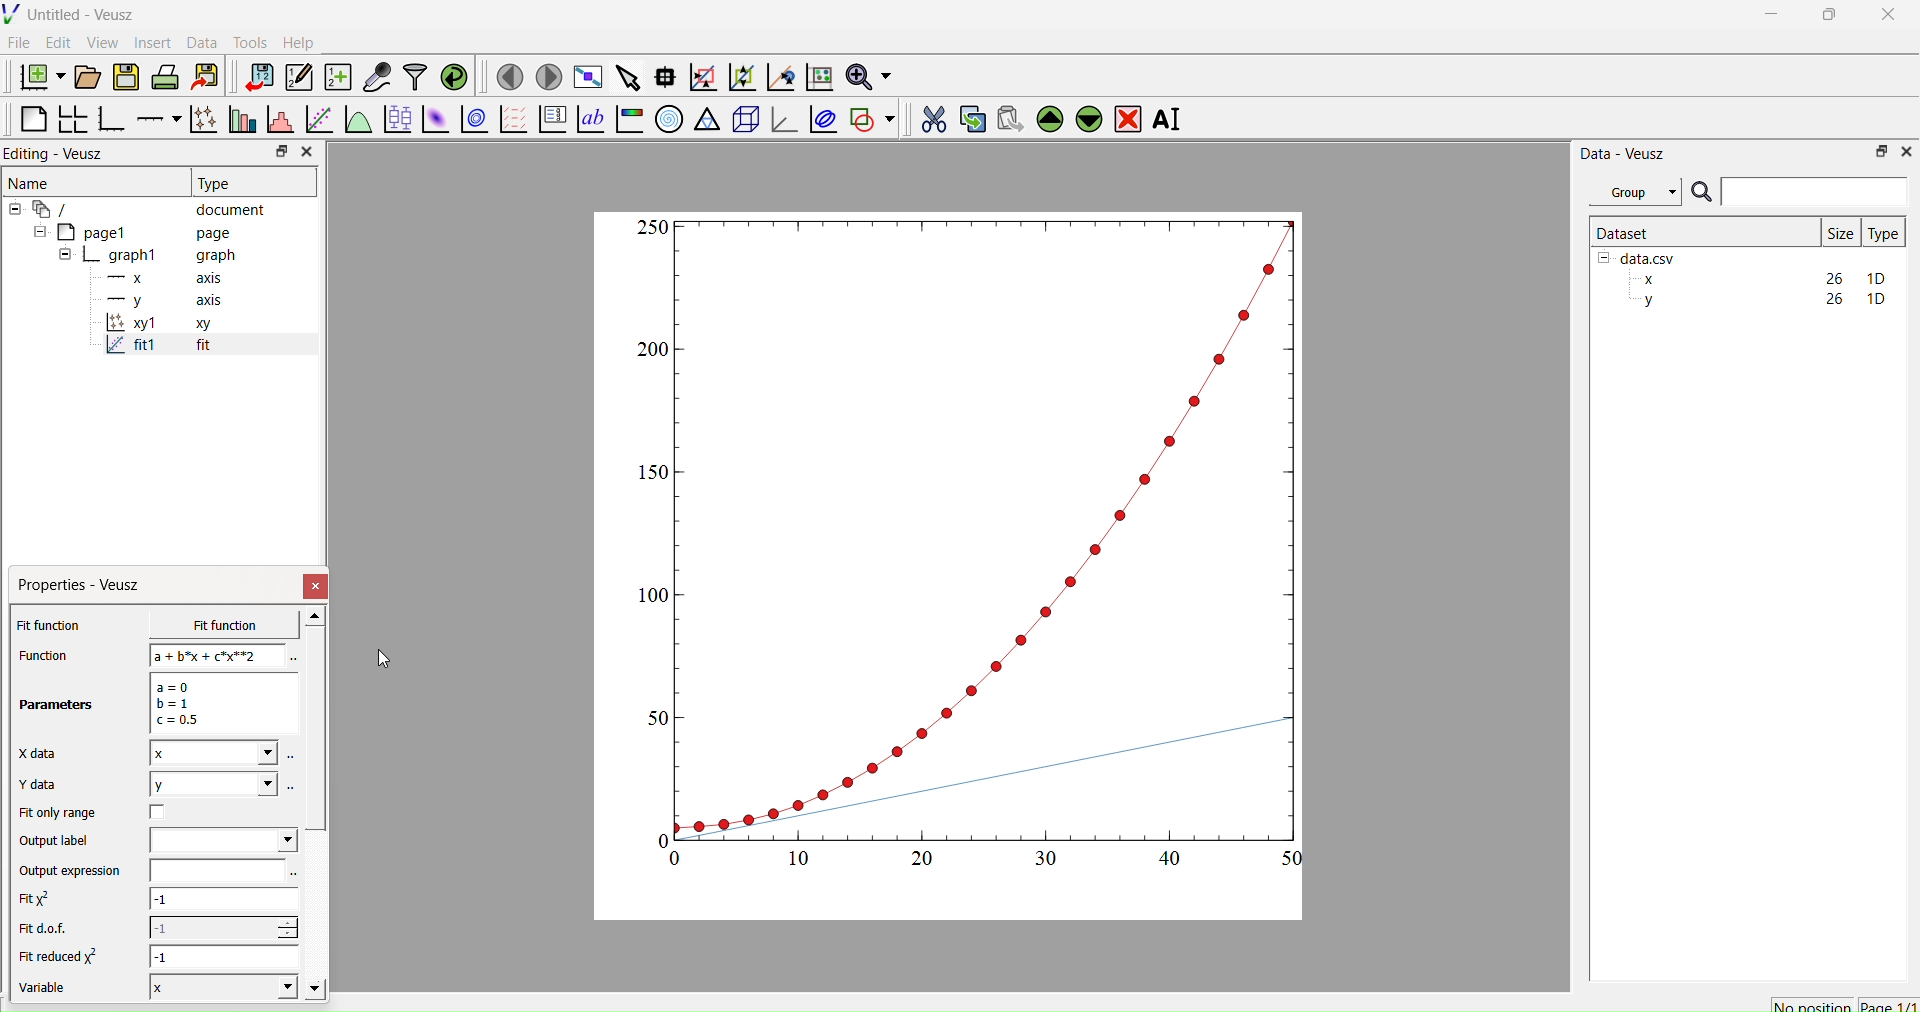 Image resolution: width=1920 pixels, height=1012 pixels. I want to click on Read data points, so click(663, 74).